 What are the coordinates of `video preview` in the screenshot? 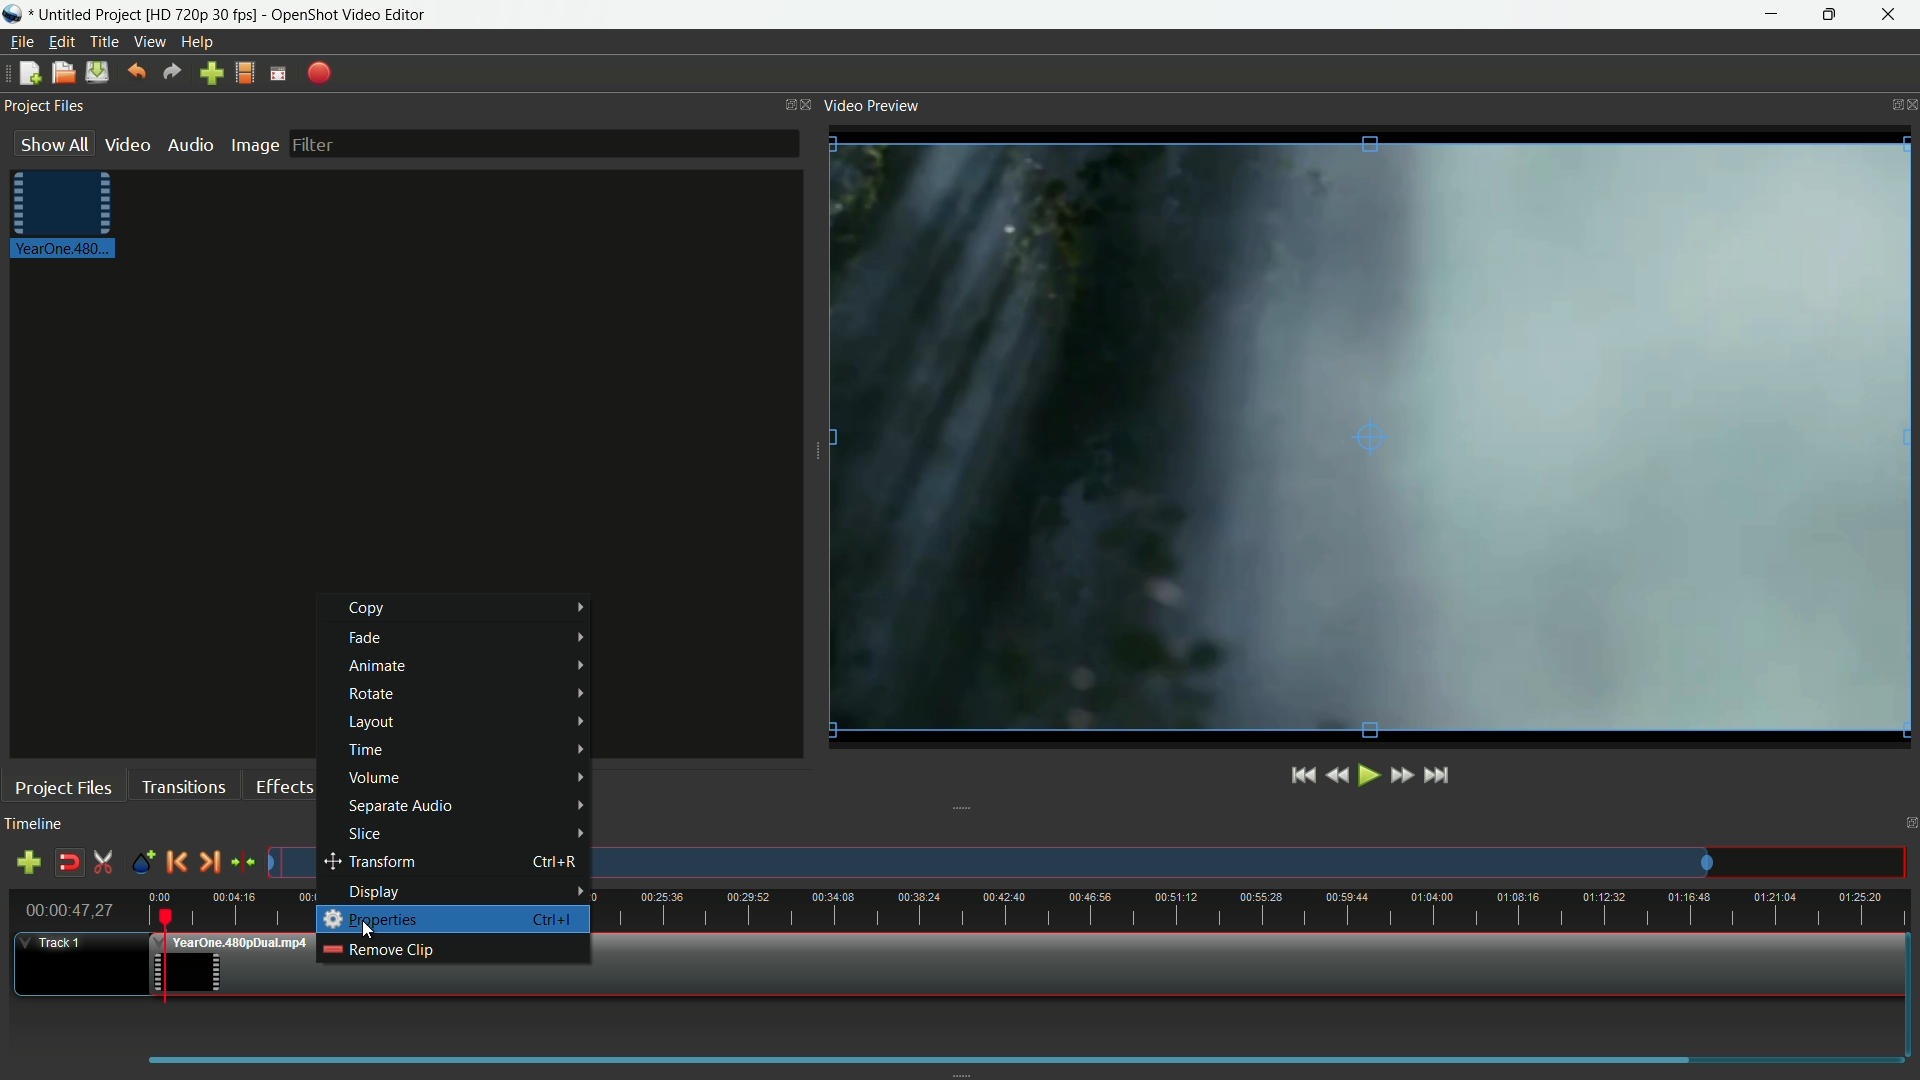 It's located at (1369, 434).